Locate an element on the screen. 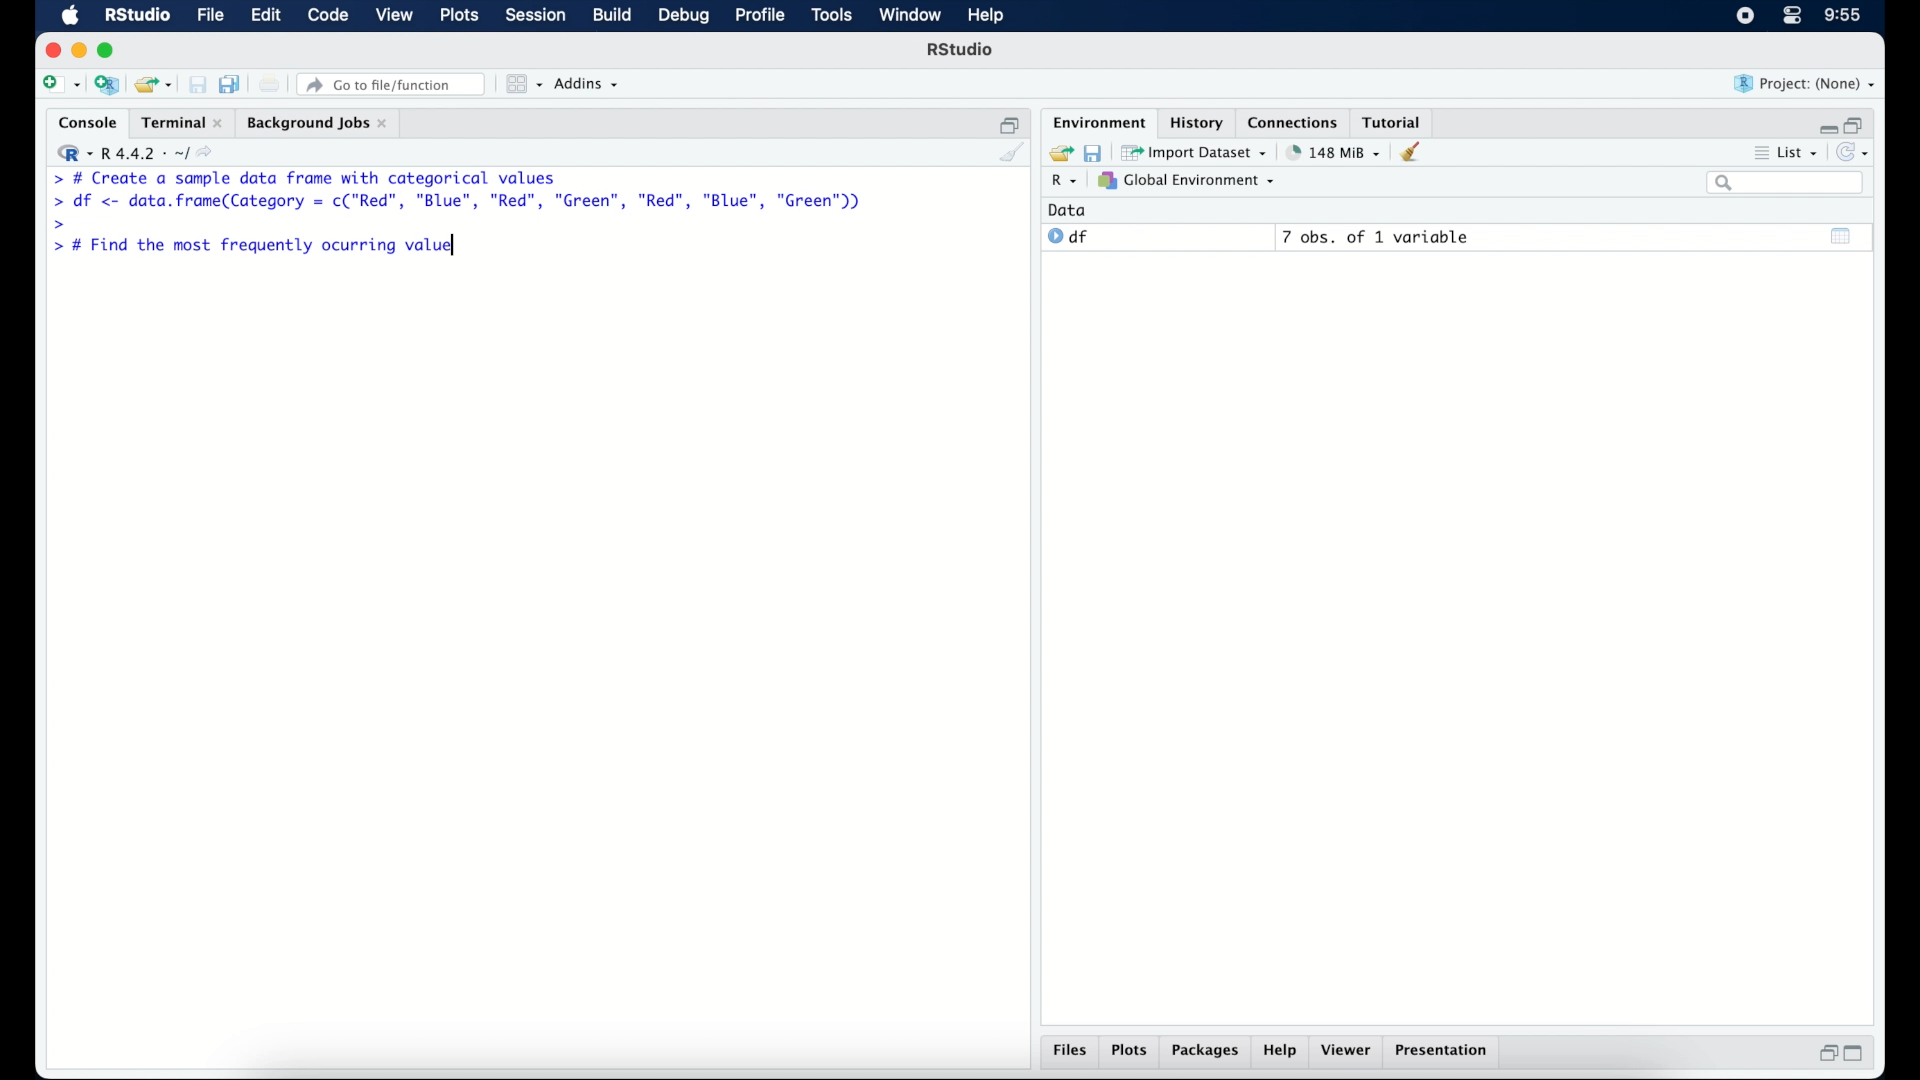 The image size is (1920, 1080). help is located at coordinates (1283, 1052).